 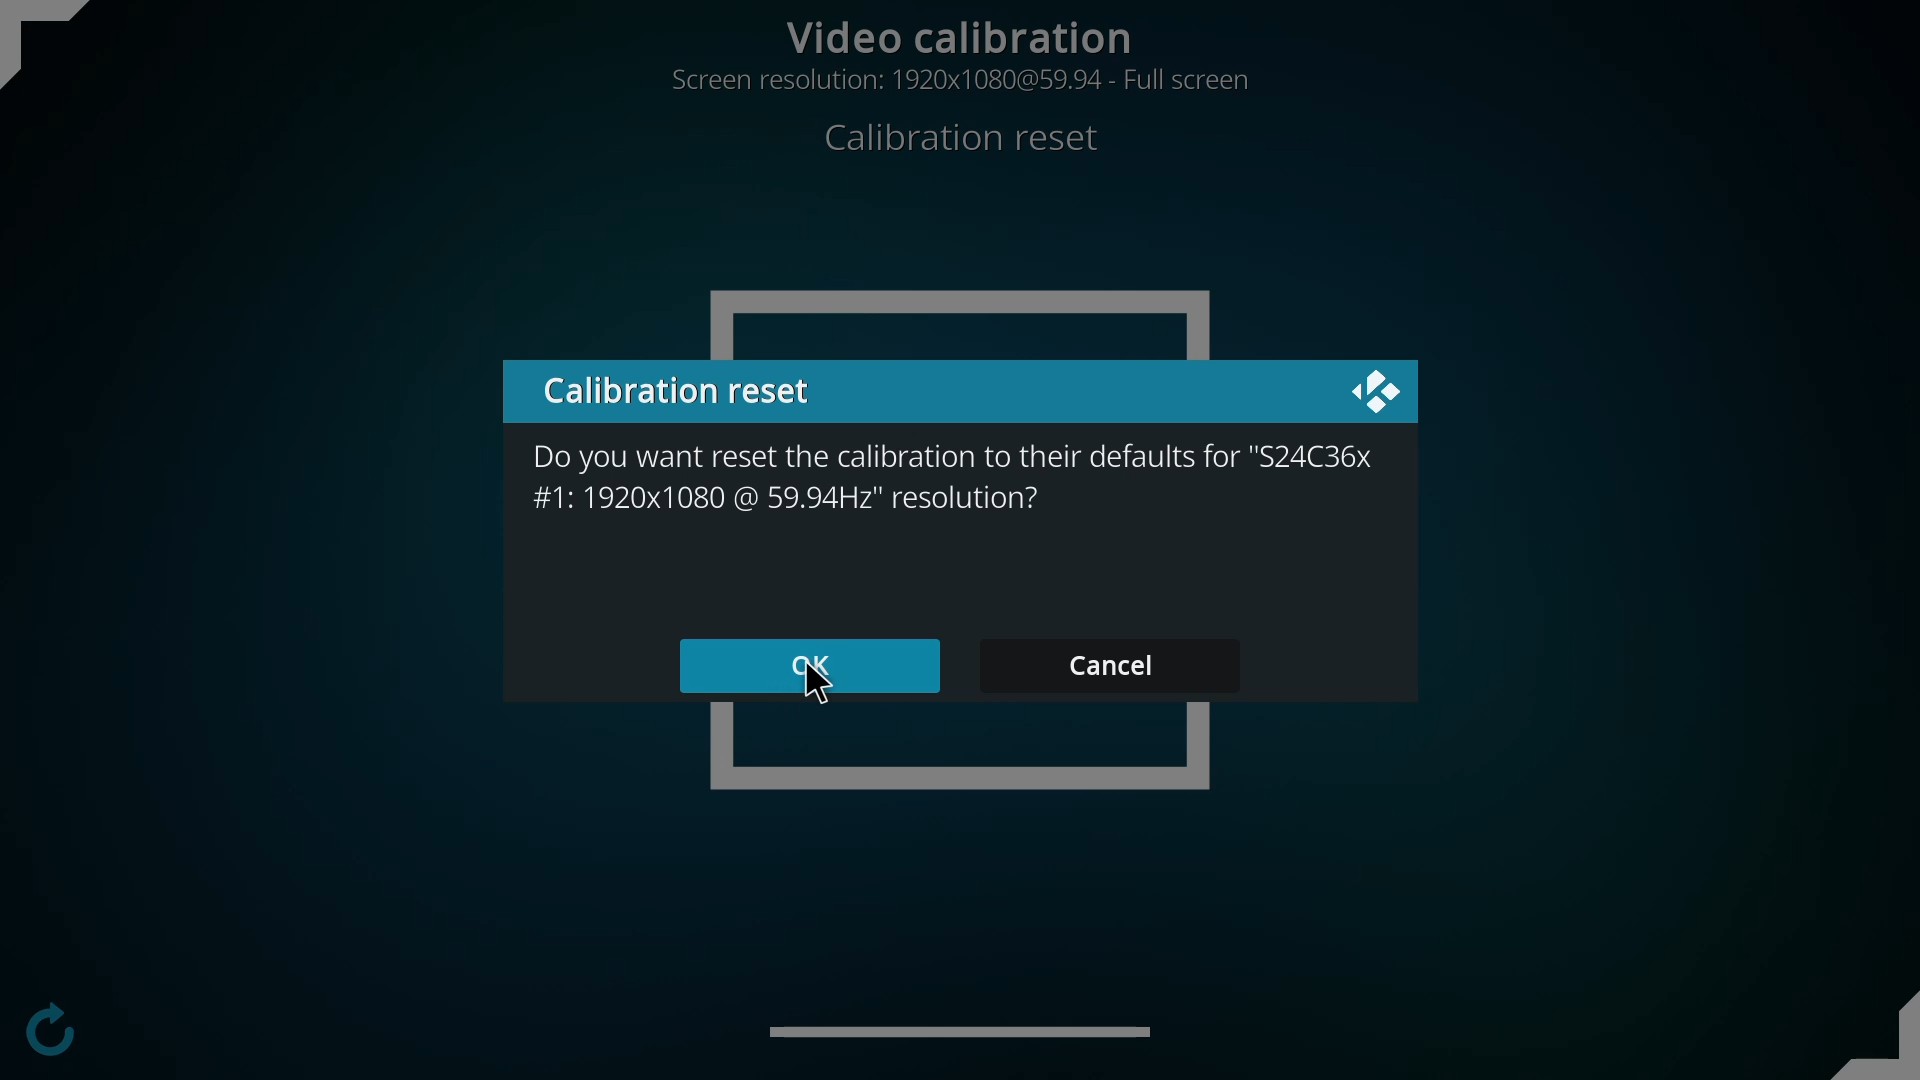 What do you see at coordinates (1108, 663) in the screenshot?
I see `cancel` at bounding box center [1108, 663].